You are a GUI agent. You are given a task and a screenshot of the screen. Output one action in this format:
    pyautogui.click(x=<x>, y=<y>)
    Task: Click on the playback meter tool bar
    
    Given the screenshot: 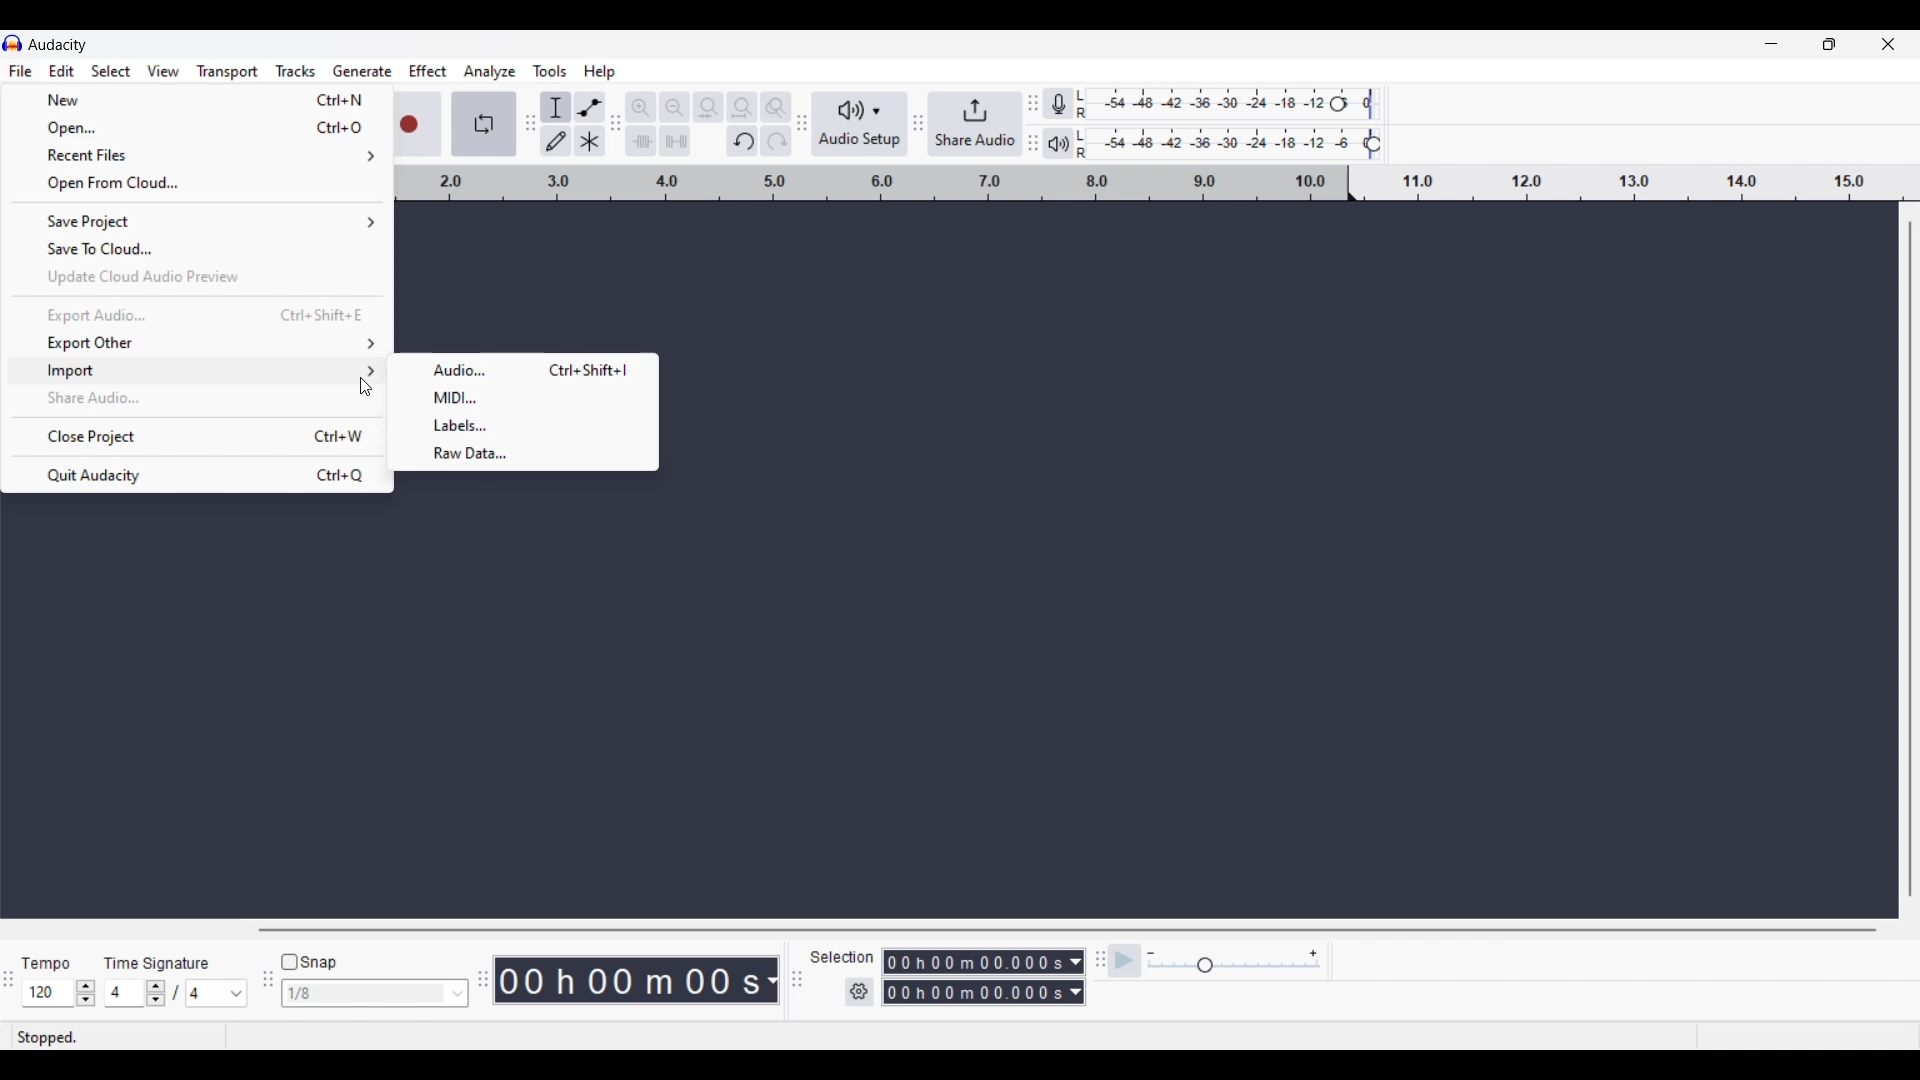 What is the action you would take?
    pyautogui.click(x=1034, y=145)
    